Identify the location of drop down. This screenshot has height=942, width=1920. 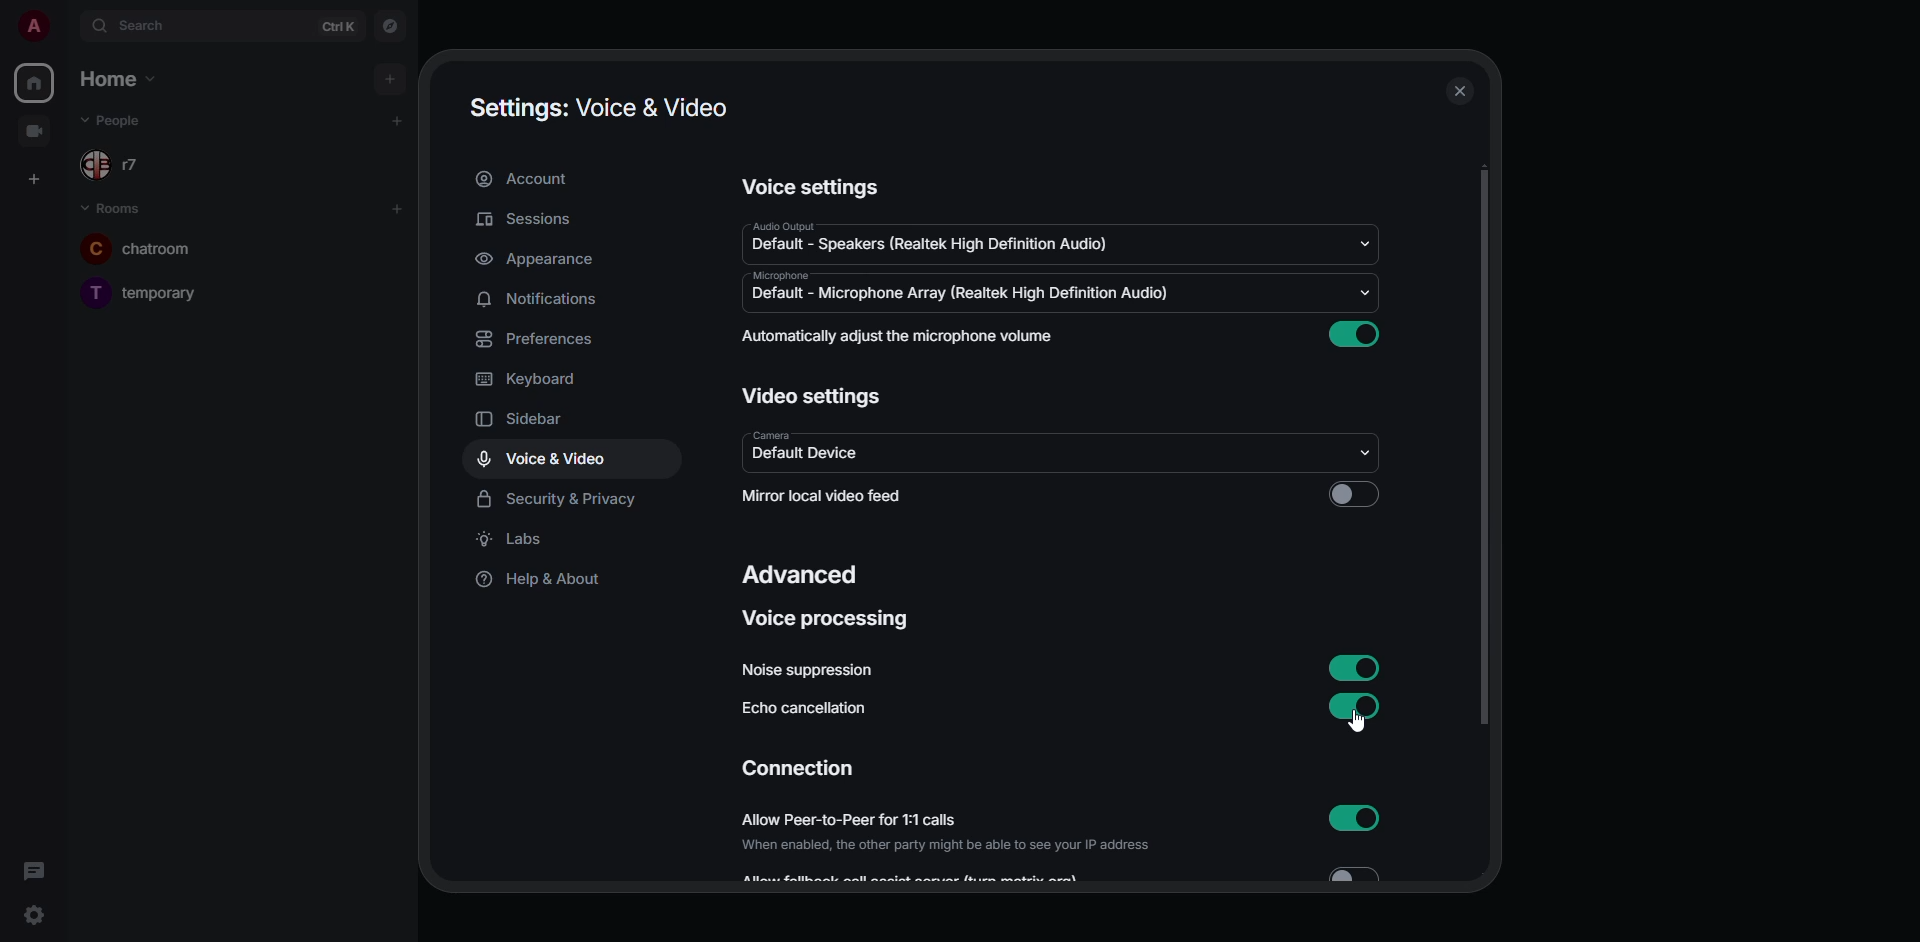
(1362, 243).